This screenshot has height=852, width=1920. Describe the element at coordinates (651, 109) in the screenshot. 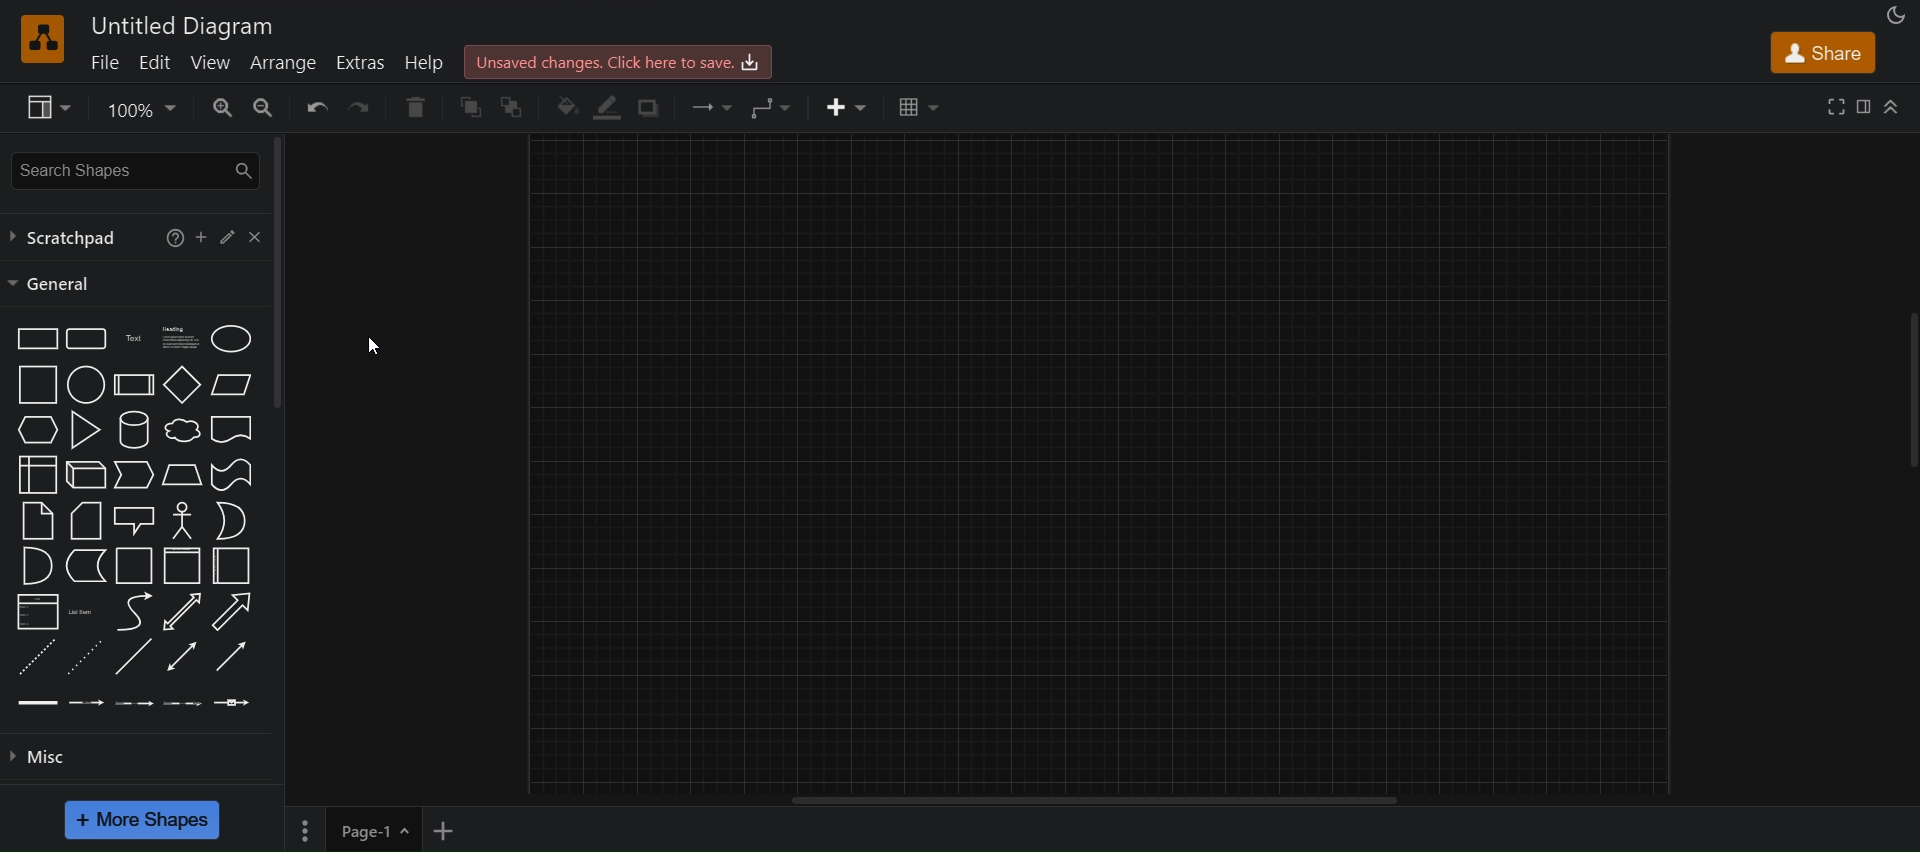

I see `shadow` at that location.